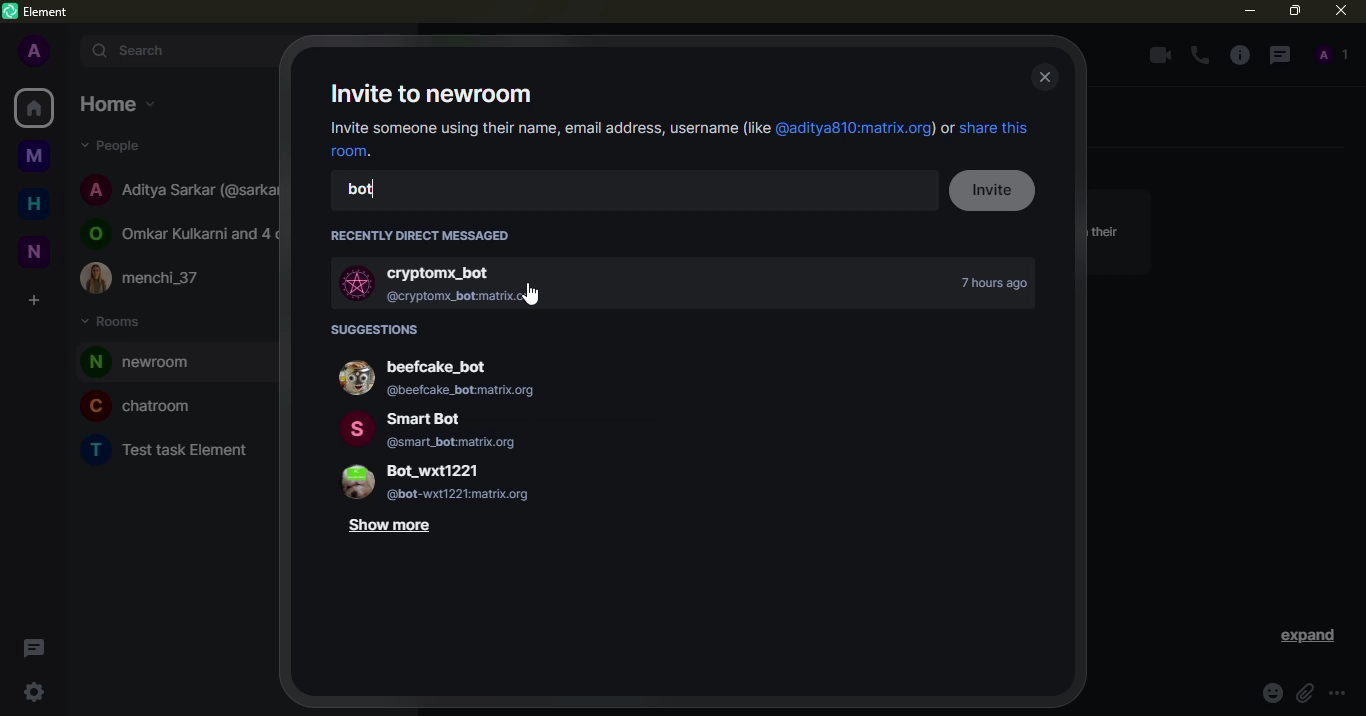  Describe the element at coordinates (135, 409) in the screenshot. I see `chatroom` at that location.